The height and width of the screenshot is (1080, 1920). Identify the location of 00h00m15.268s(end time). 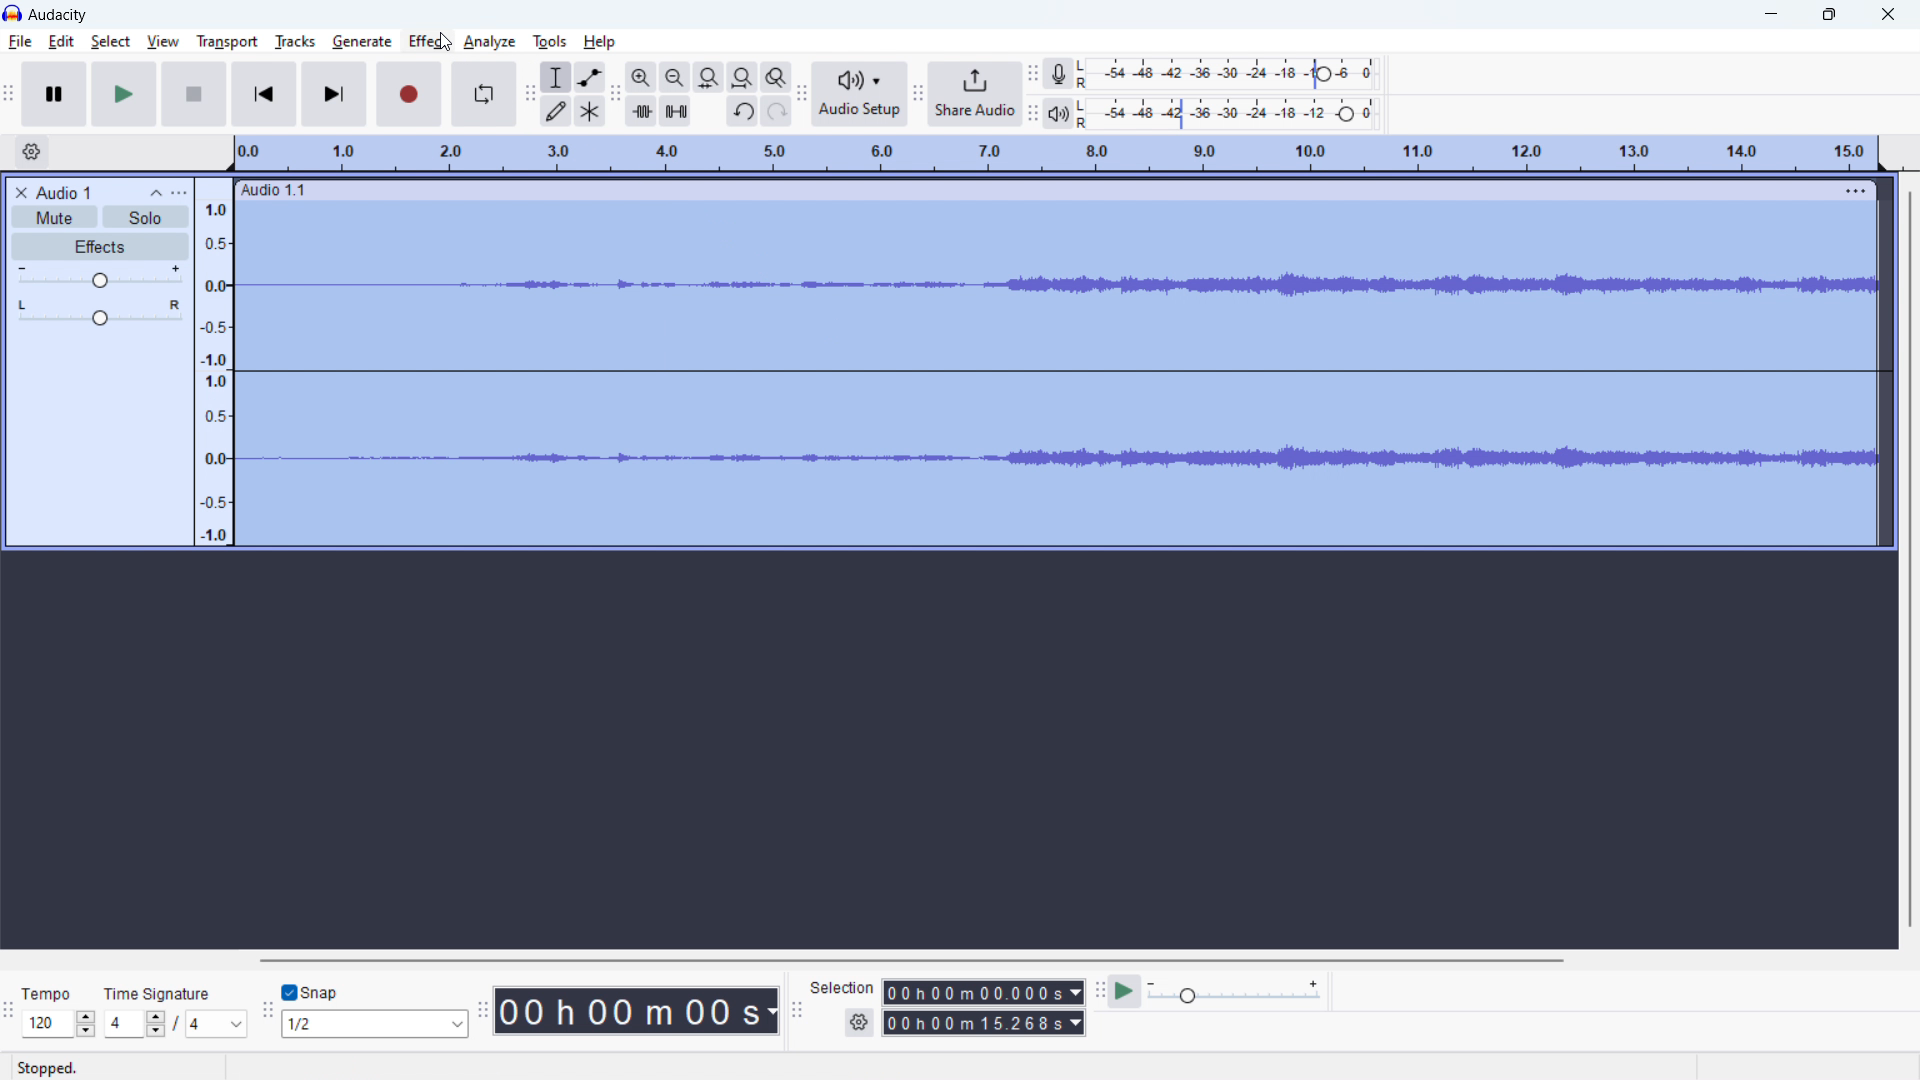
(983, 1023).